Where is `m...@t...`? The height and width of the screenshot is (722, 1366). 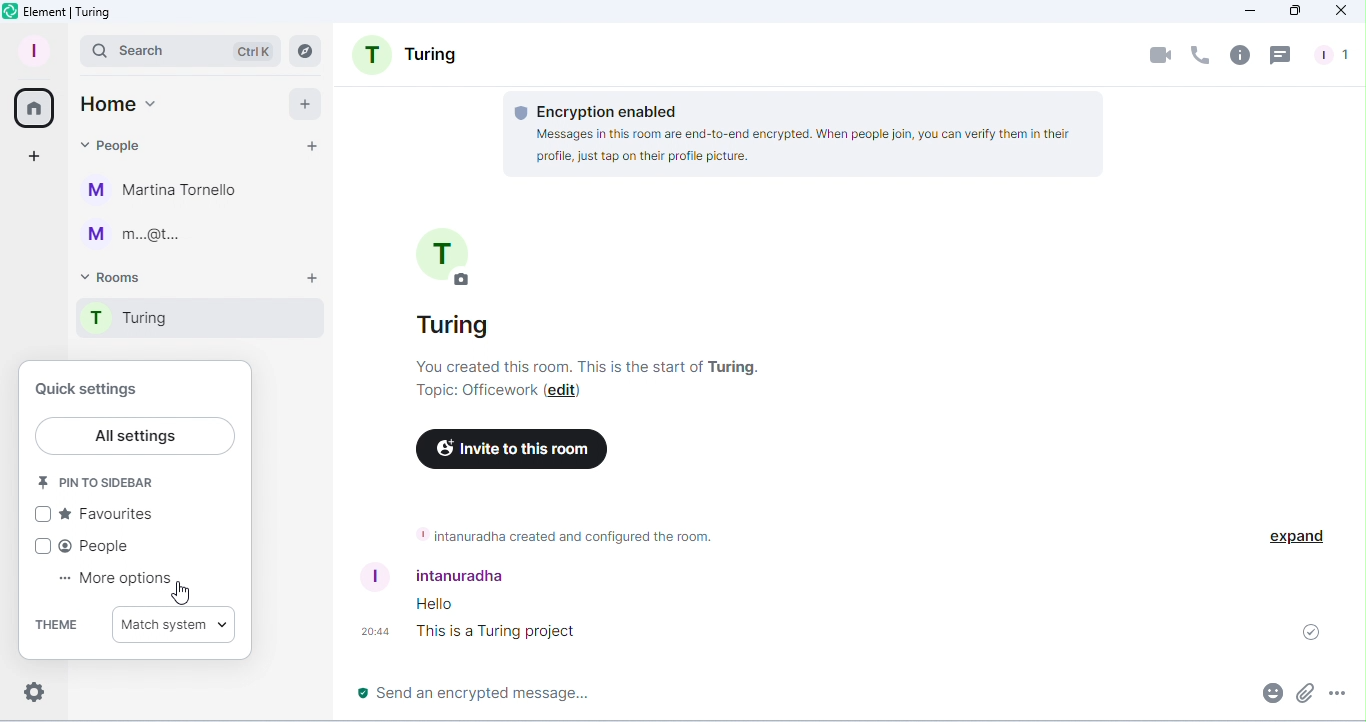 m...@t... is located at coordinates (140, 235).